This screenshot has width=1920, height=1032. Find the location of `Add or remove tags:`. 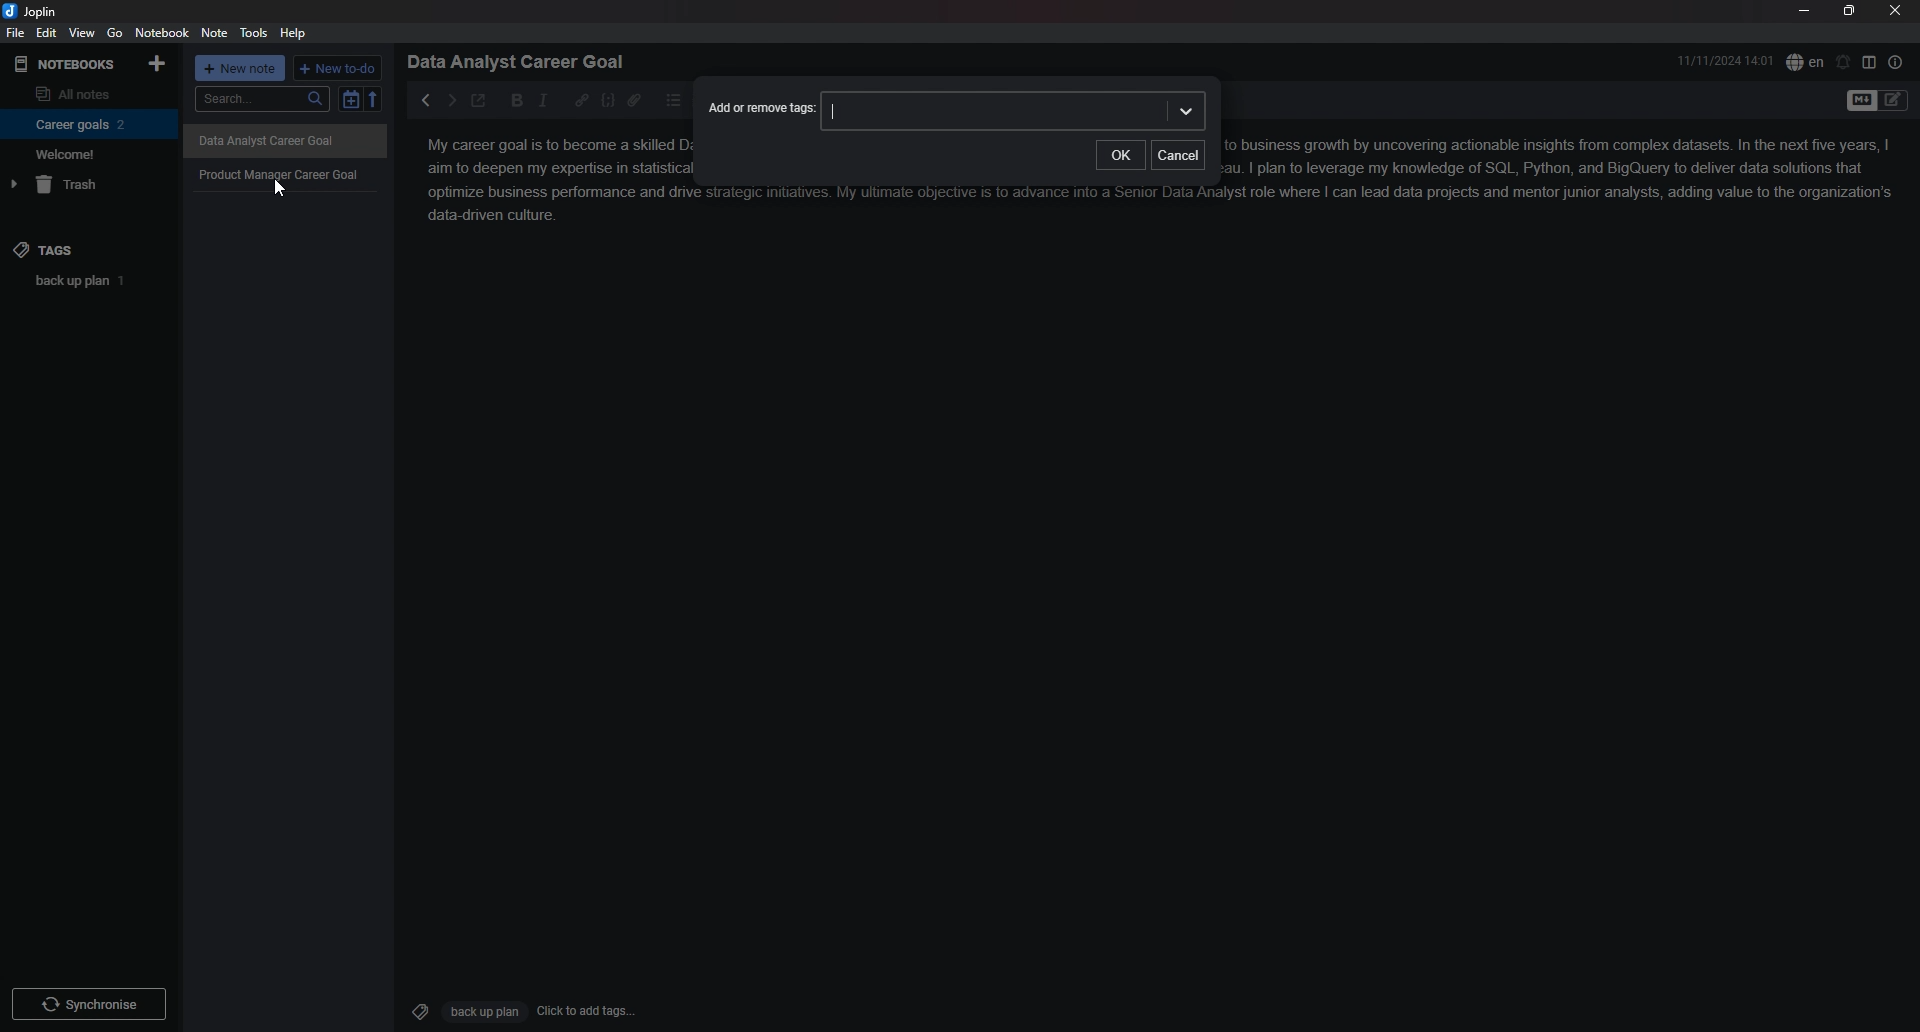

Add or remove tags: is located at coordinates (755, 103).